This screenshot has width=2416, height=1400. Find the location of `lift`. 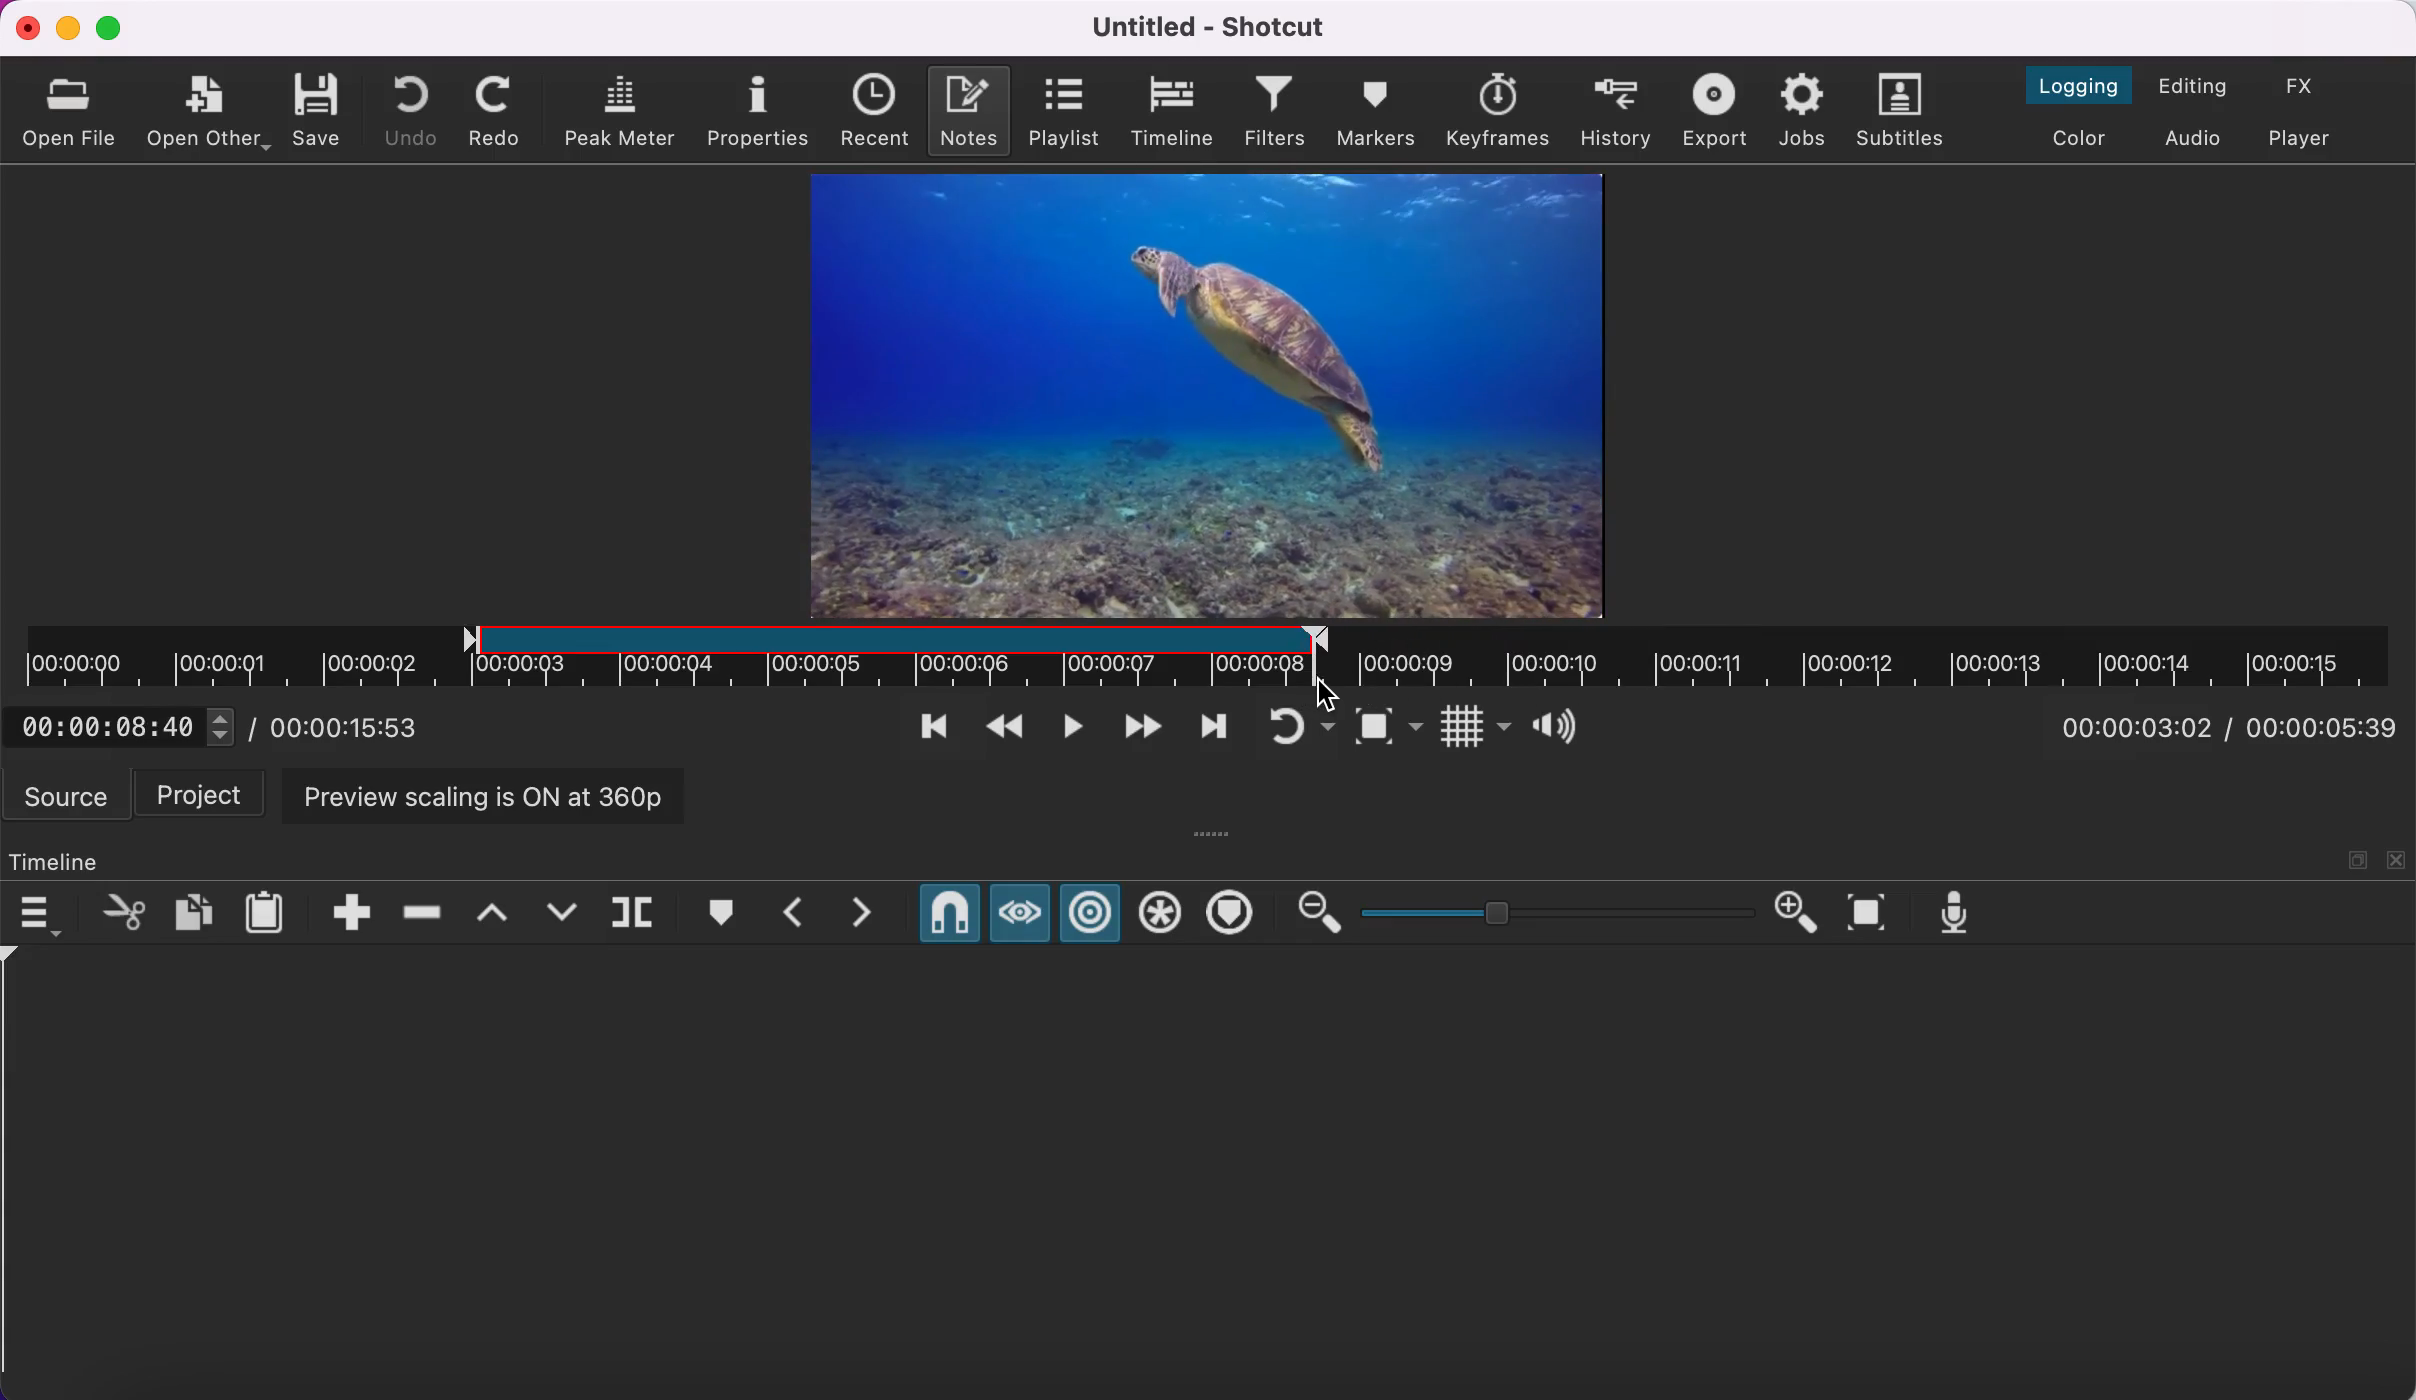

lift is located at coordinates (488, 913).